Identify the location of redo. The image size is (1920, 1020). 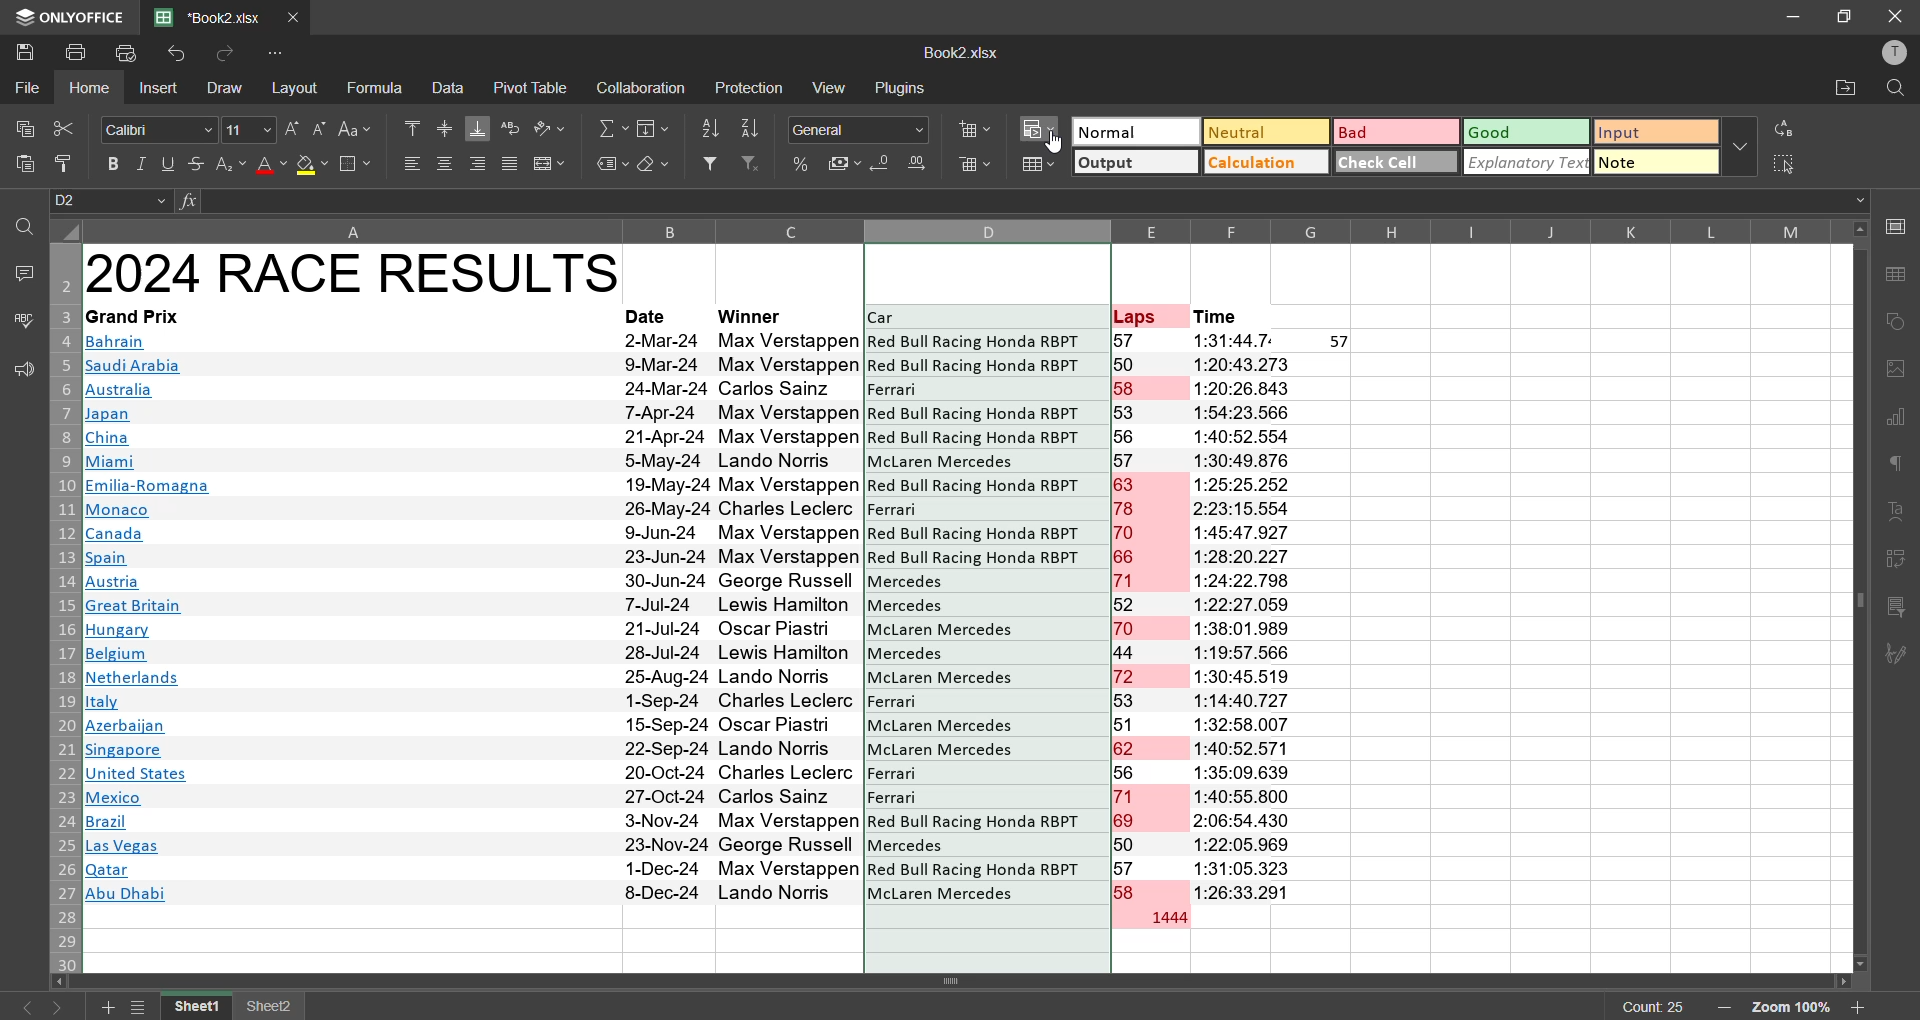
(221, 54).